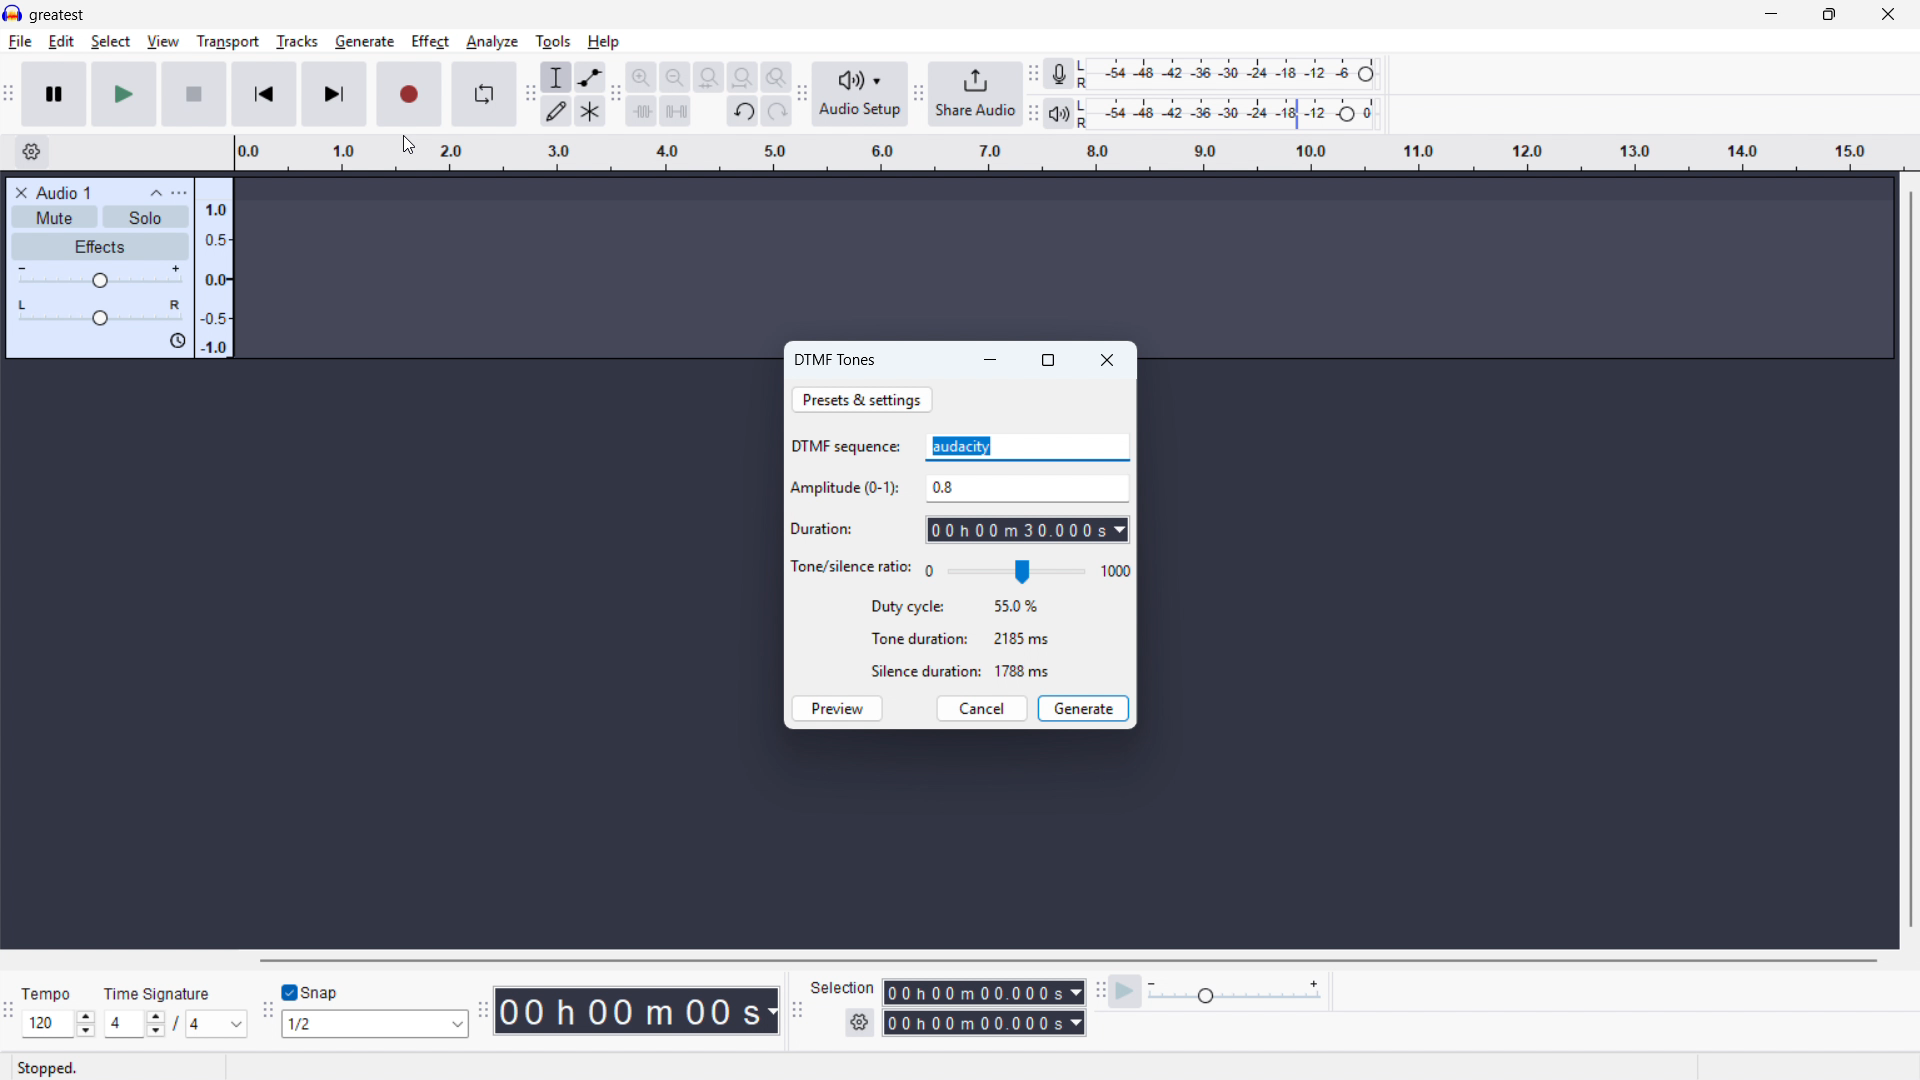 The width and height of the screenshot is (1920, 1080). I want to click on Selection start time , so click(982, 992).